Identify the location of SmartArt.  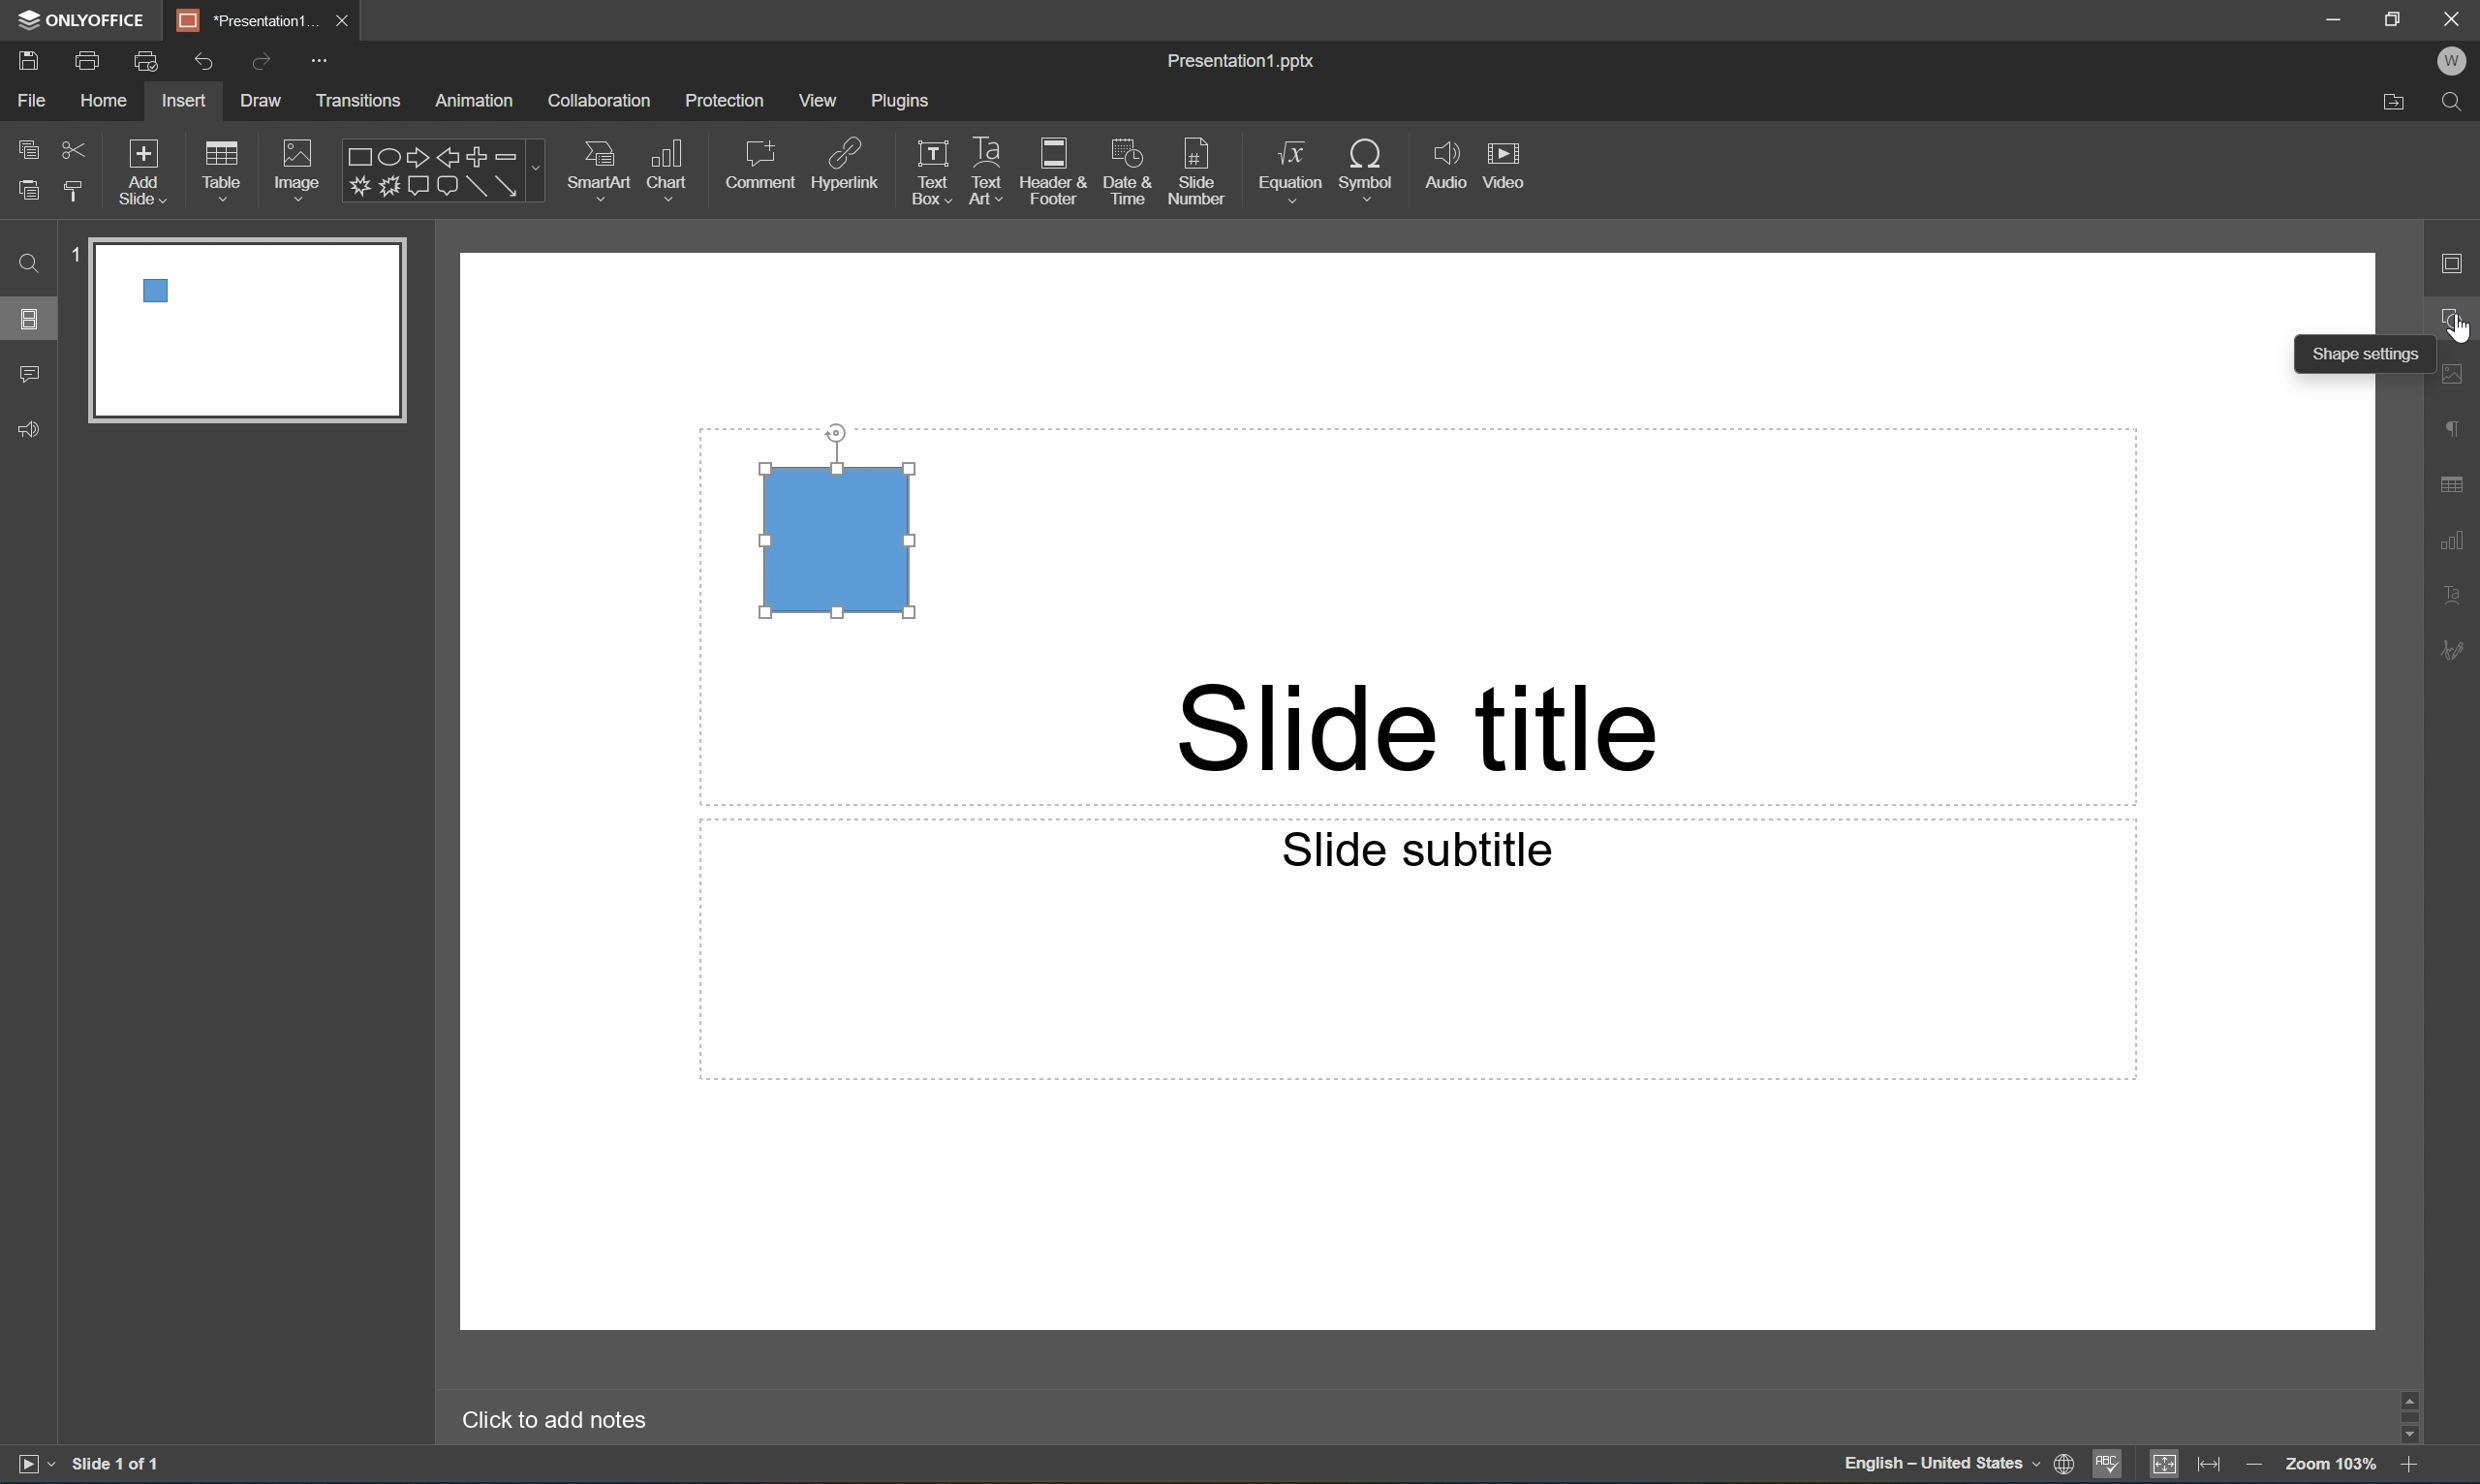
(597, 166).